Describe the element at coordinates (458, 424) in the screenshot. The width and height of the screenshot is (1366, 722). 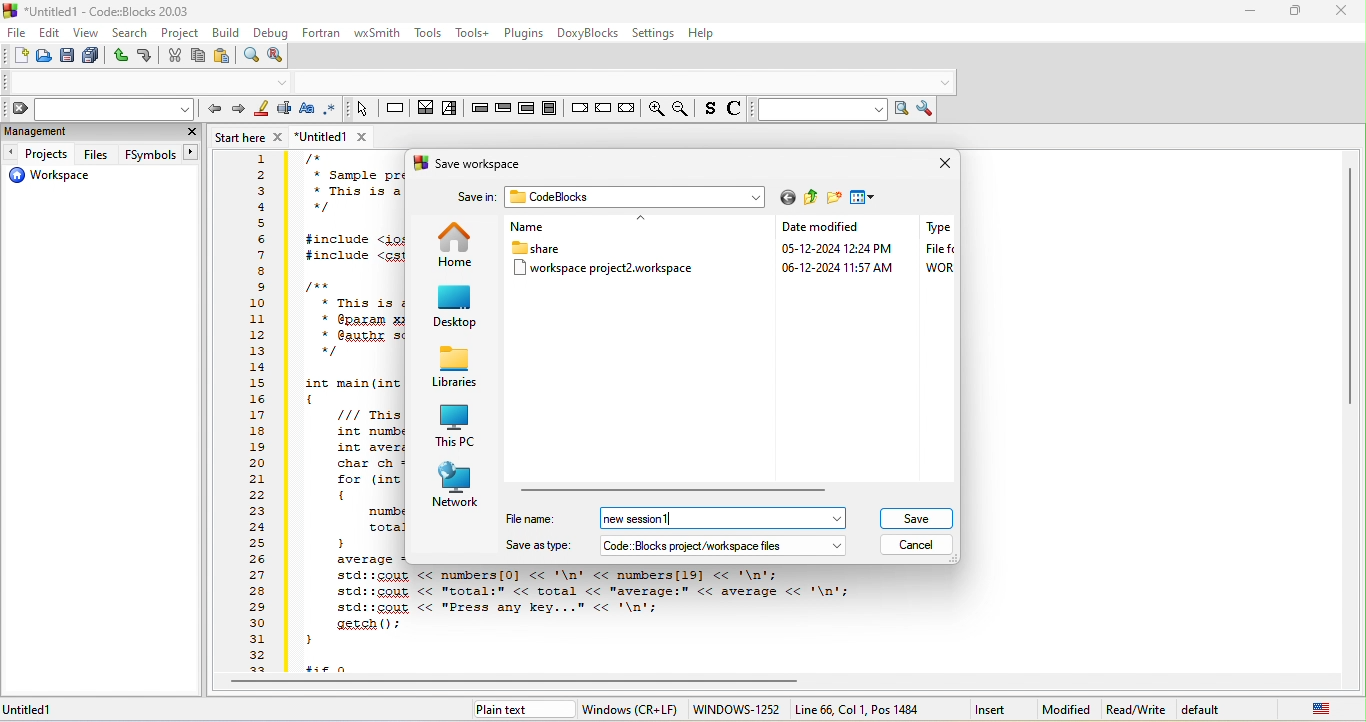
I see `this pc` at that location.